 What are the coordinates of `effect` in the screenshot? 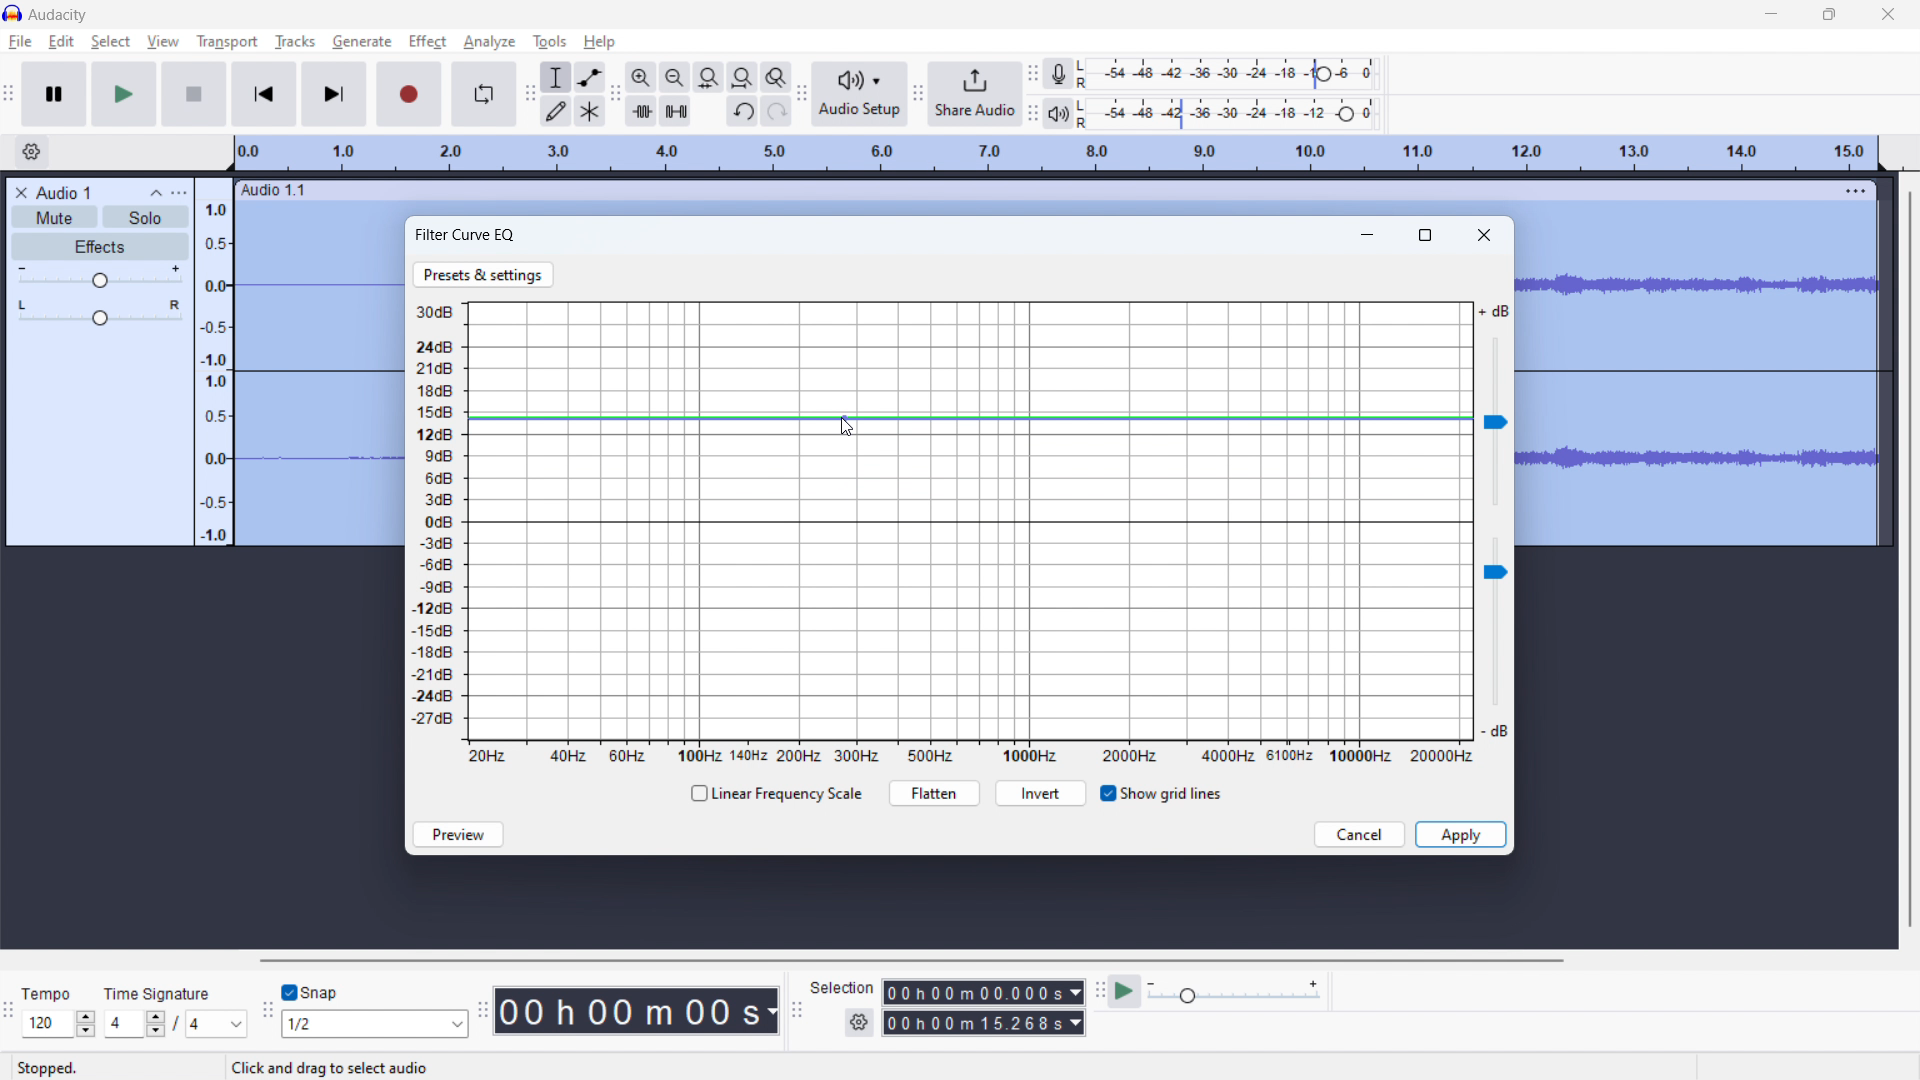 It's located at (427, 42).